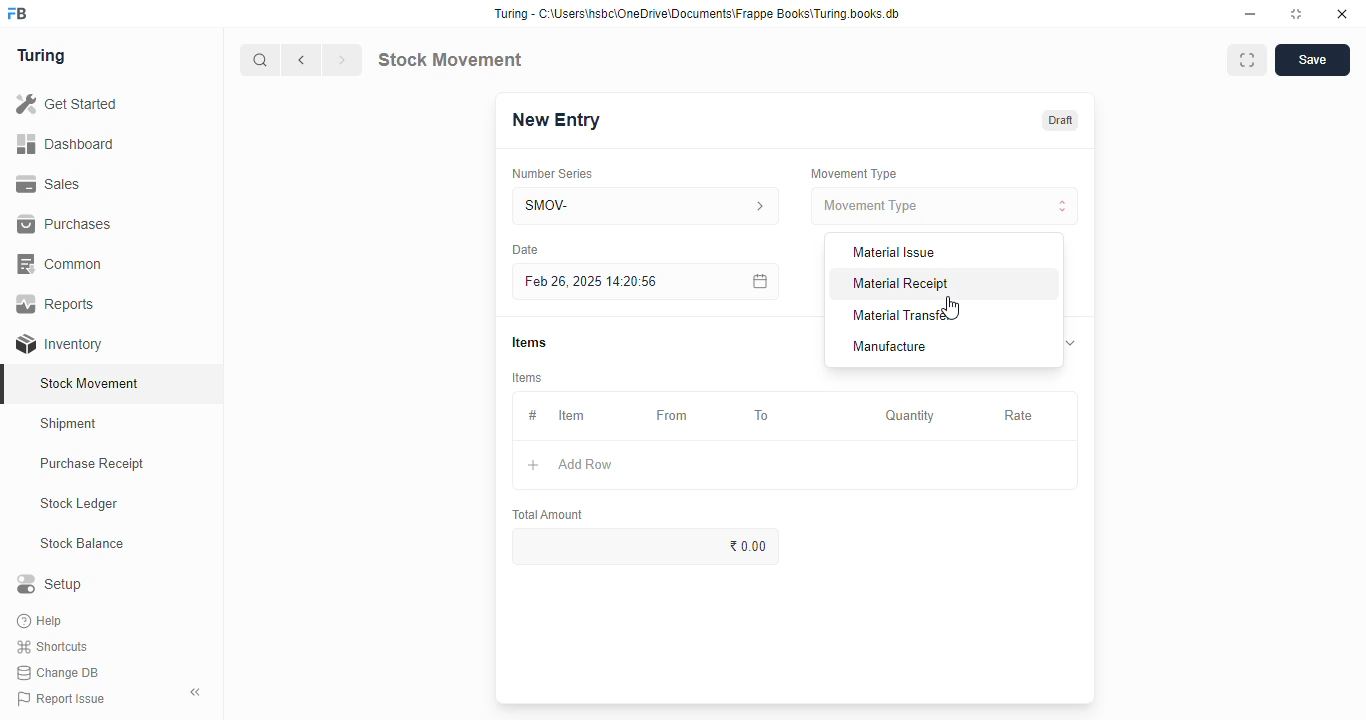 This screenshot has height=720, width=1366. I want to click on material issue, so click(897, 251).